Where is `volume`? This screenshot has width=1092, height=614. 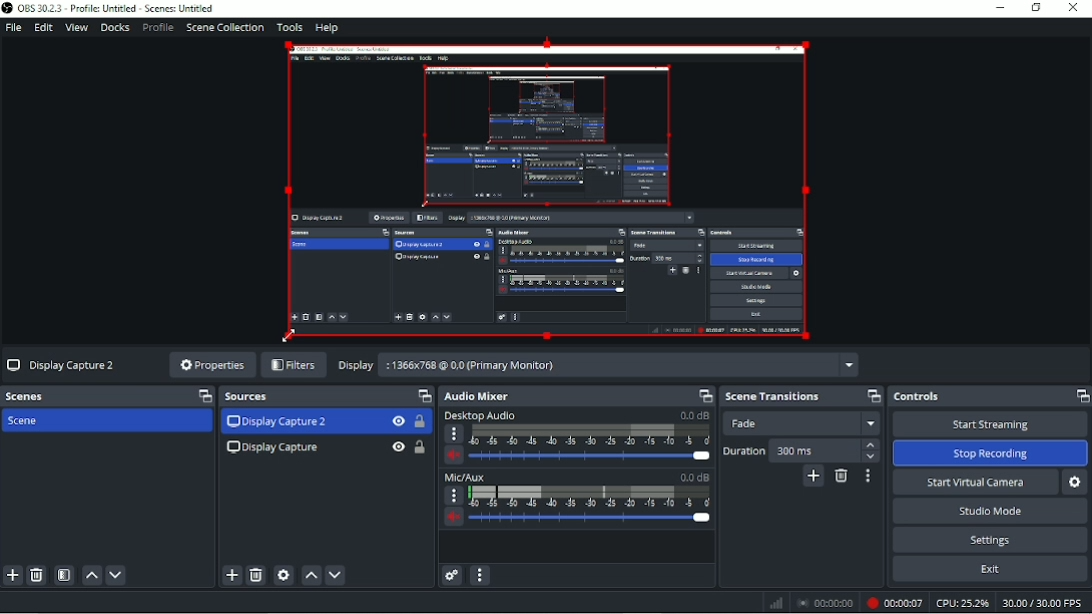
volume is located at coordinates (452, 519).